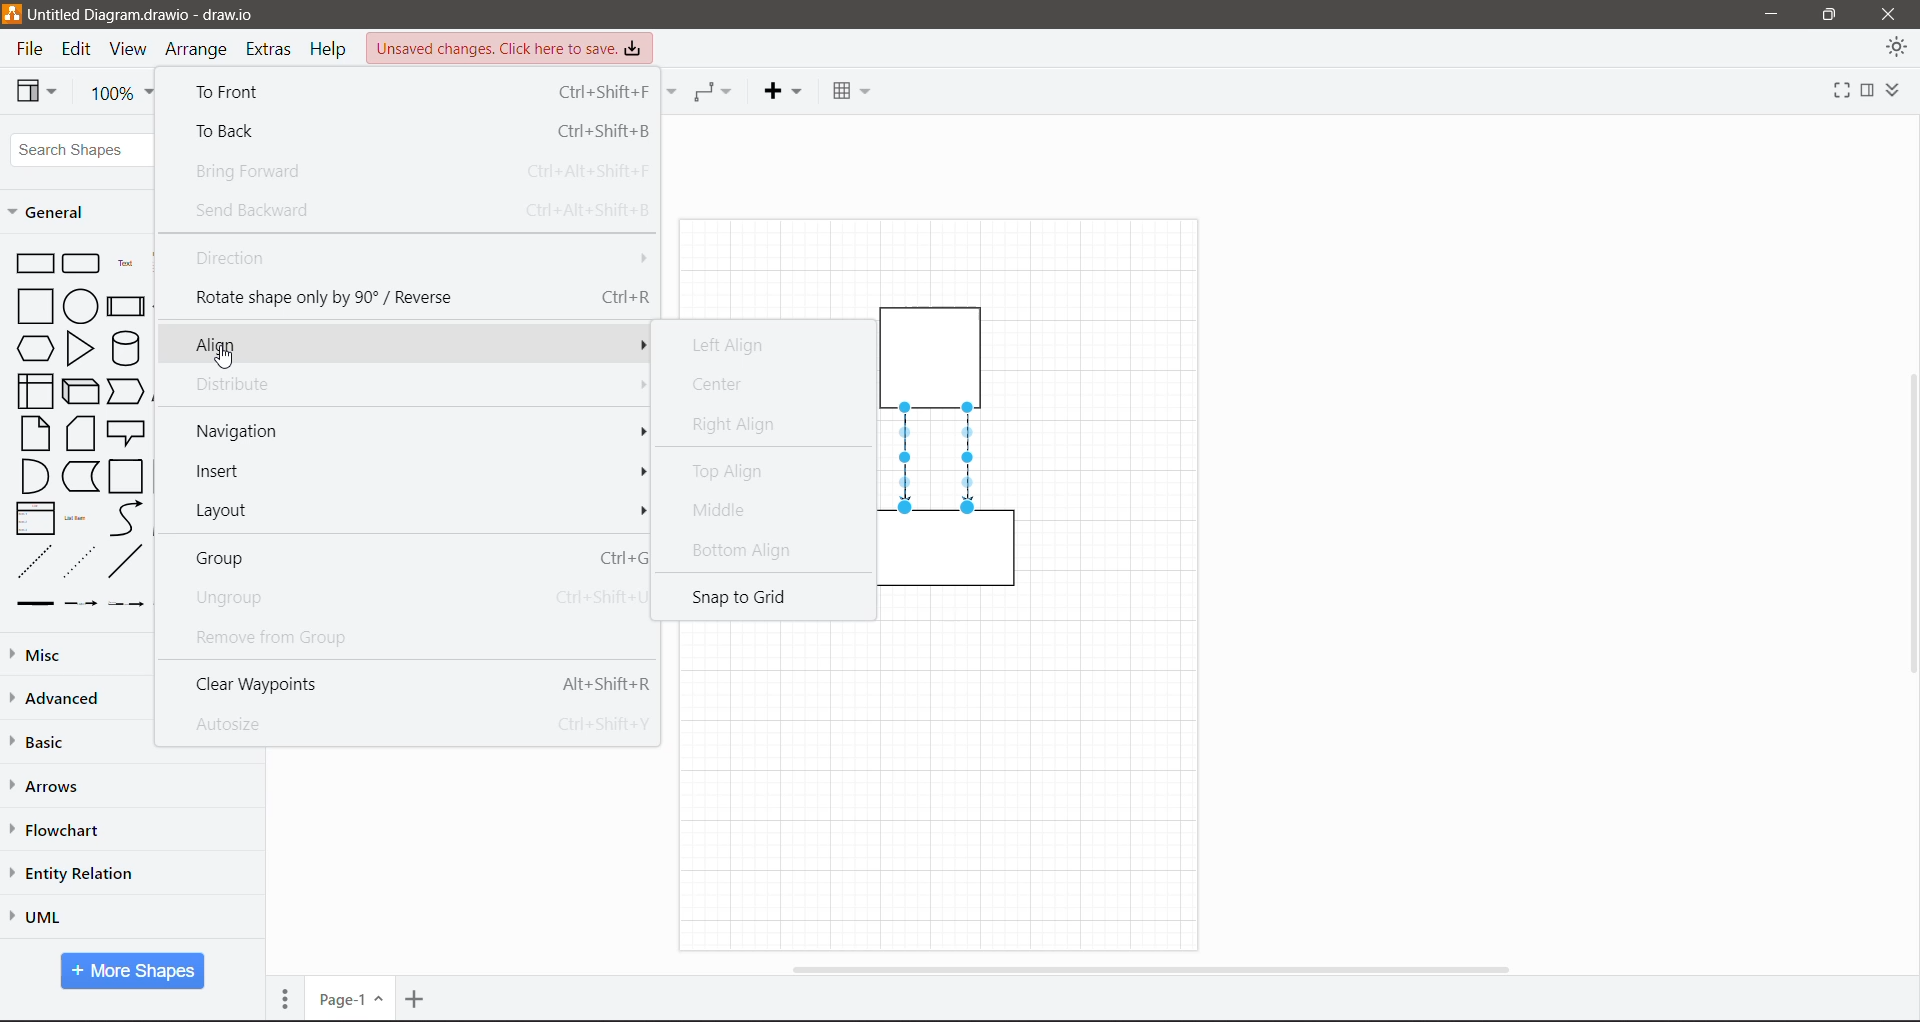 Image resolution: width=1920 pixels, height=1022 pixels. Describe the element at coordinates (1907, 523) in the screenshot. I see `Vertical Scroll Bar` at that location.